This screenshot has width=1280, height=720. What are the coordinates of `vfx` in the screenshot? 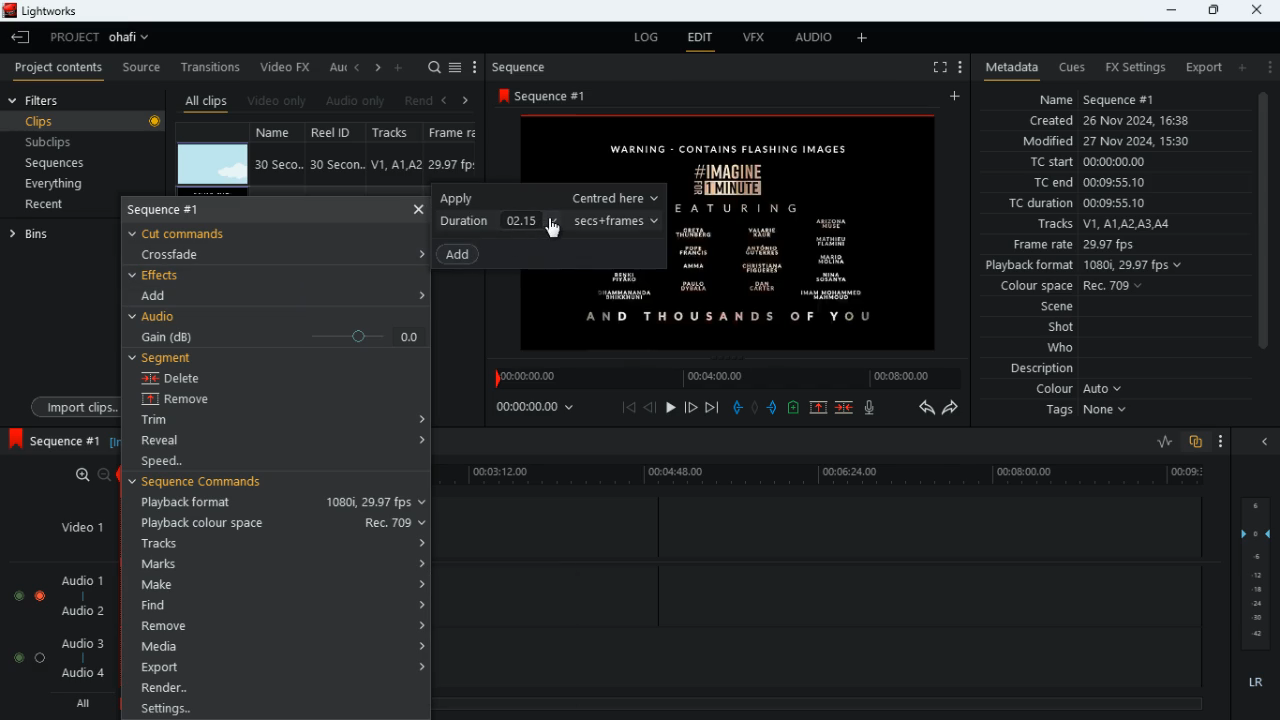 It's located at (752, 39).